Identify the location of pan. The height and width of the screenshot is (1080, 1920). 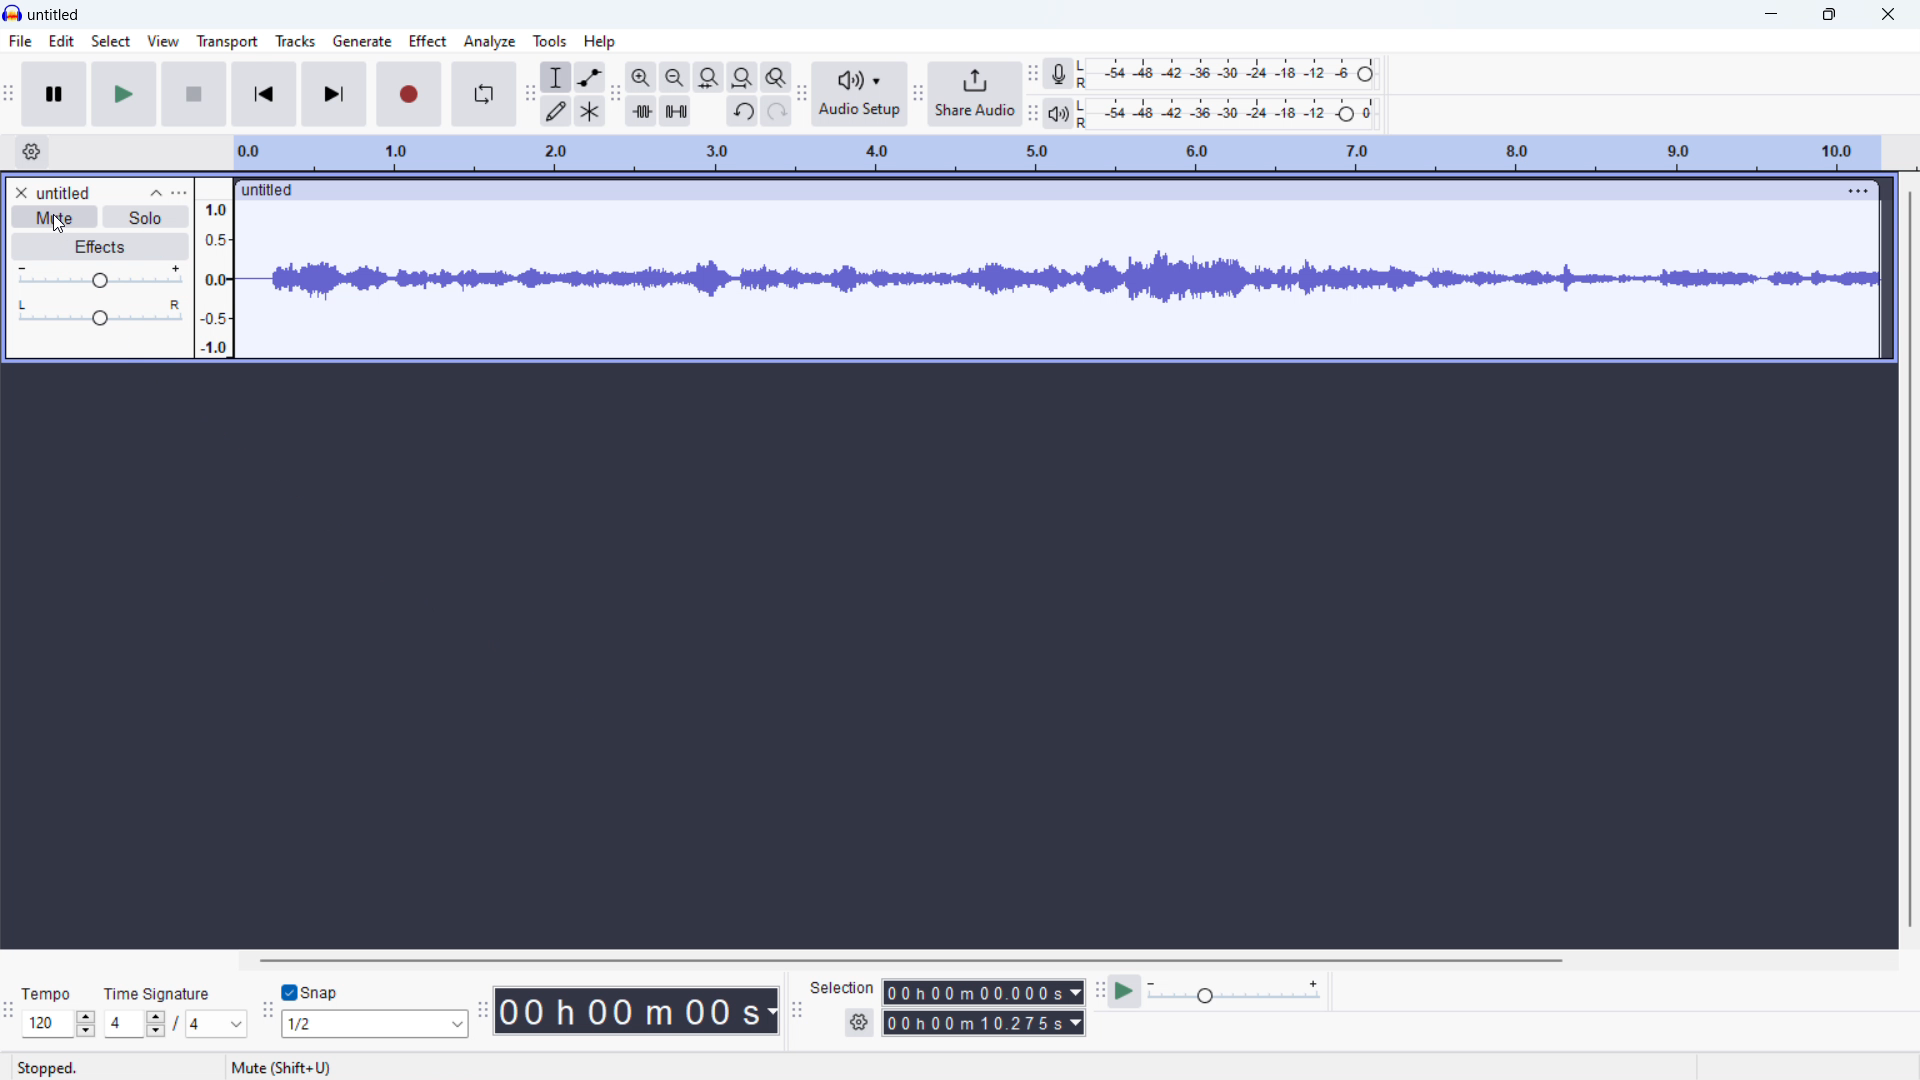
(101, 311).